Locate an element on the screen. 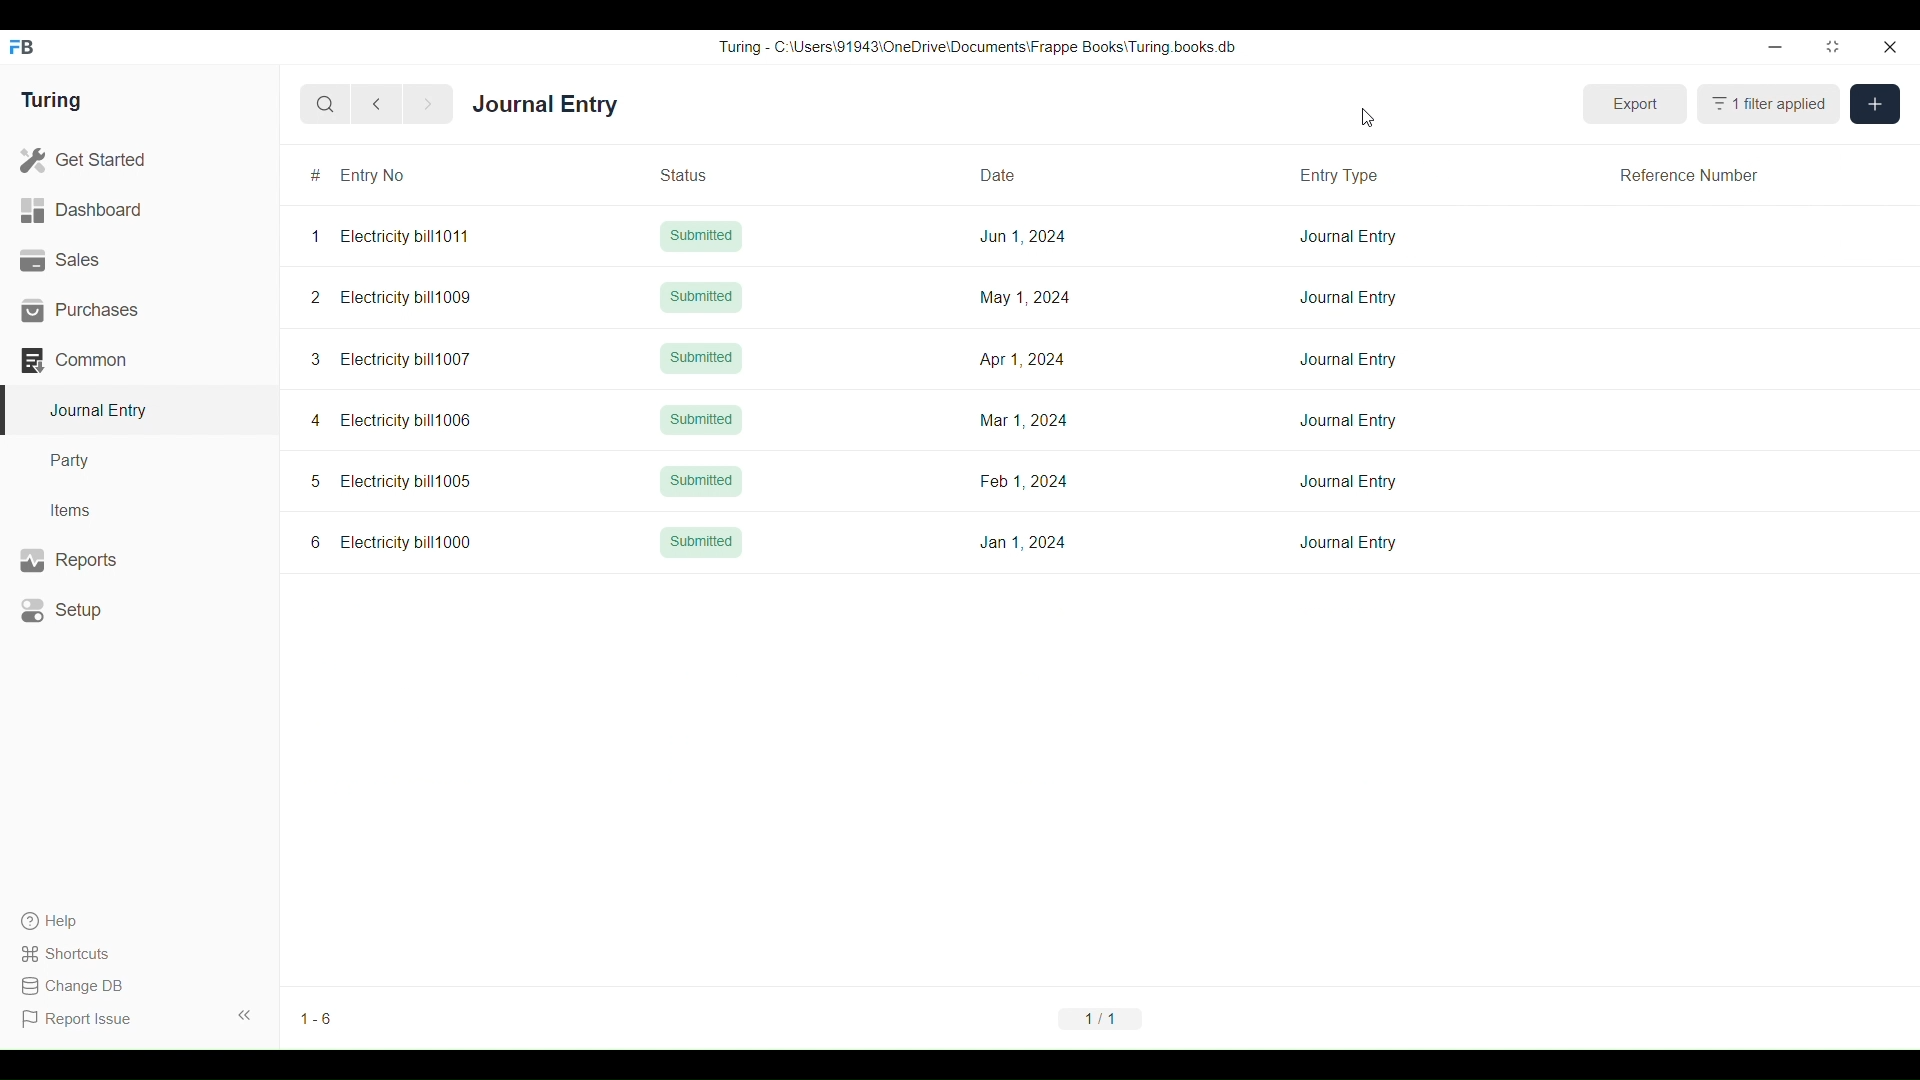  Status is located at coordinates (707, 174).